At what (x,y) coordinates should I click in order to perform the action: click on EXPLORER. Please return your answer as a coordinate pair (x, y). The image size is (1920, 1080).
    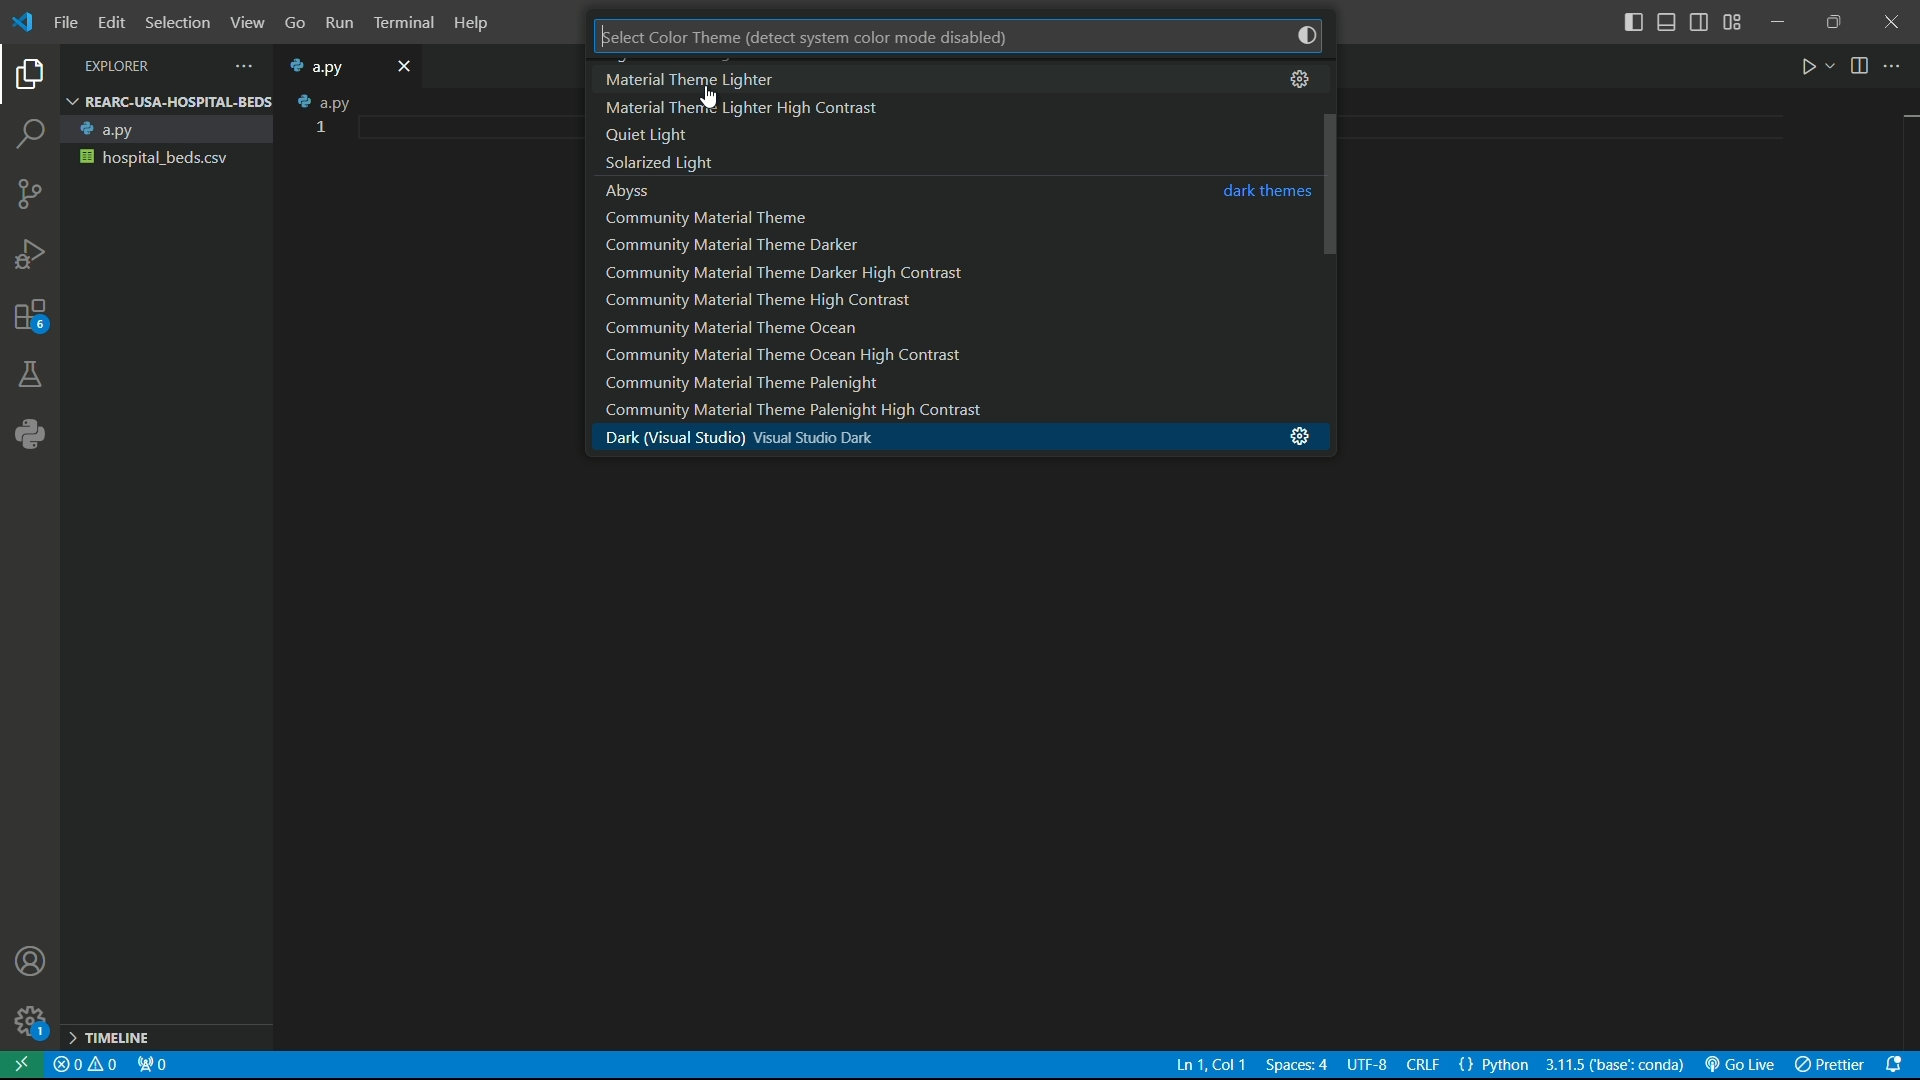
    Looking at the image, I should click on (135, 66).